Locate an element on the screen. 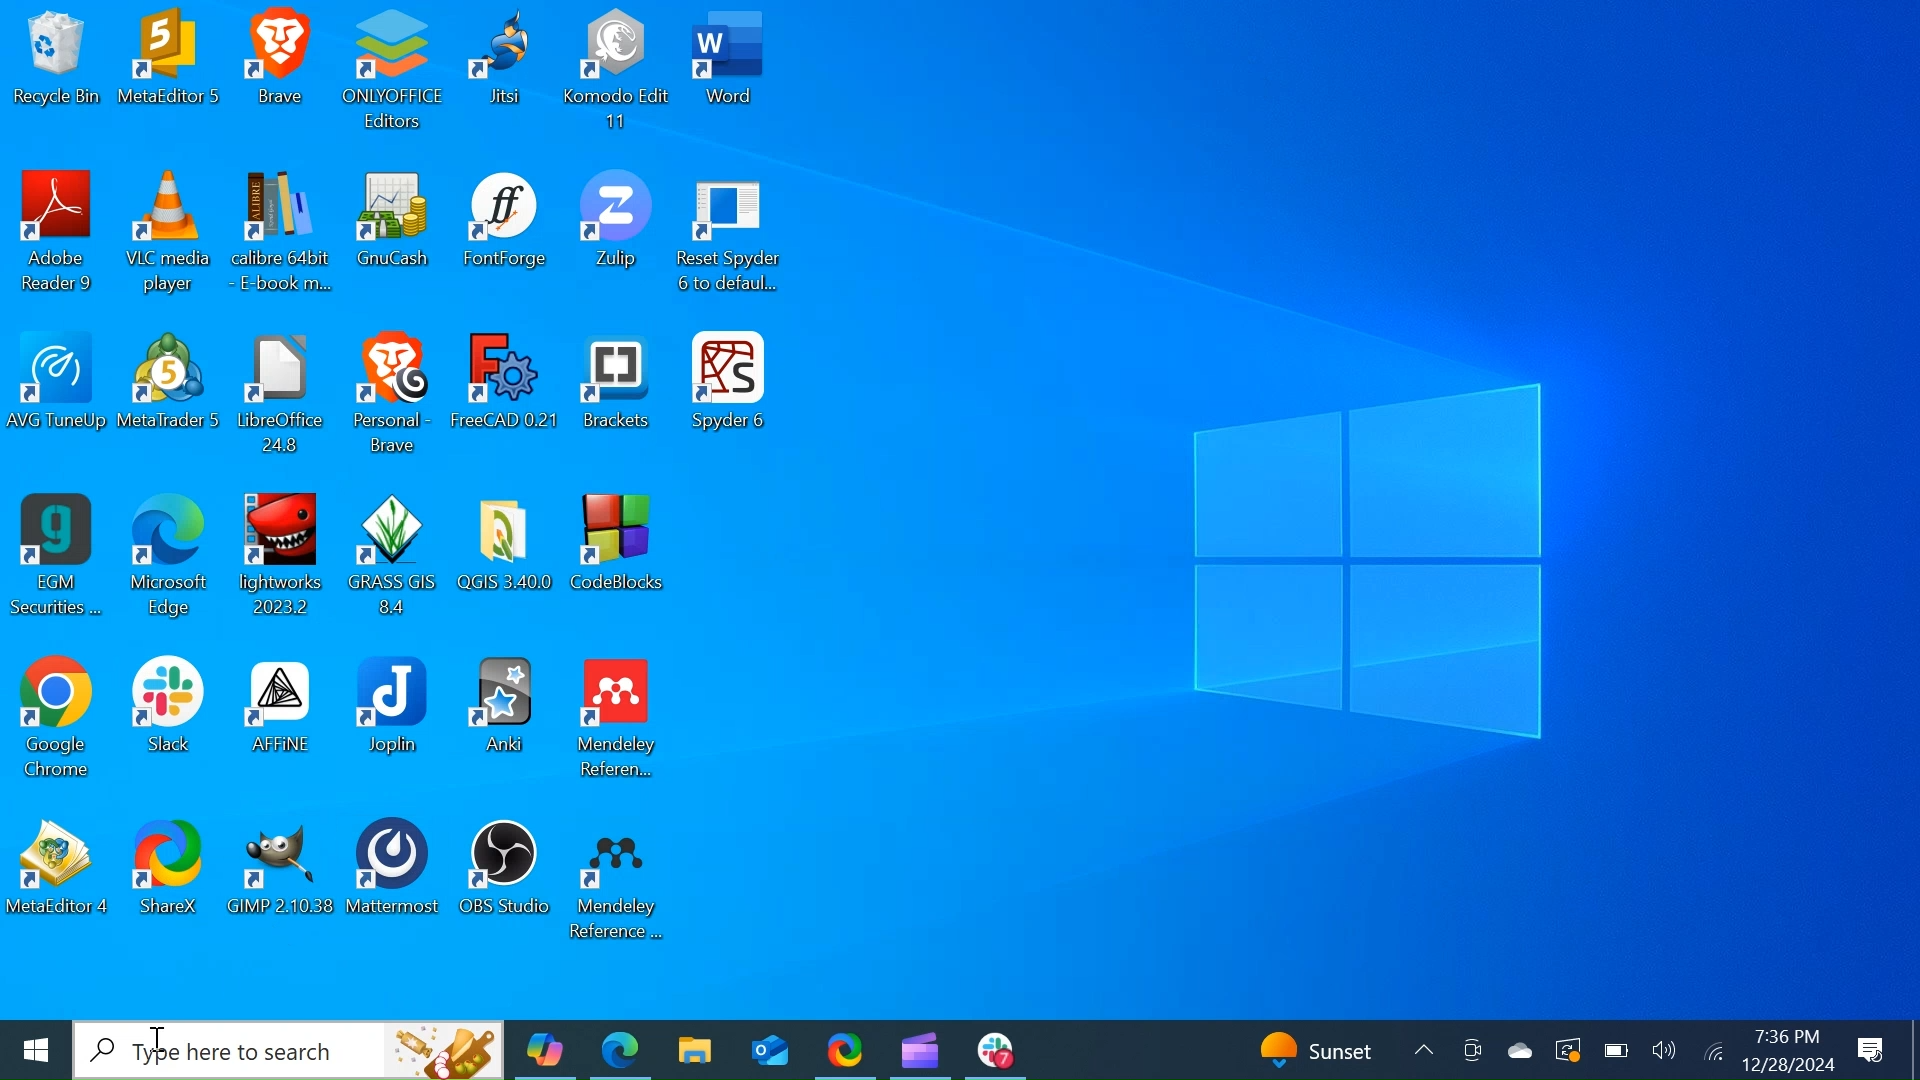  OneDrive is located at coordinates (1519, 1050).